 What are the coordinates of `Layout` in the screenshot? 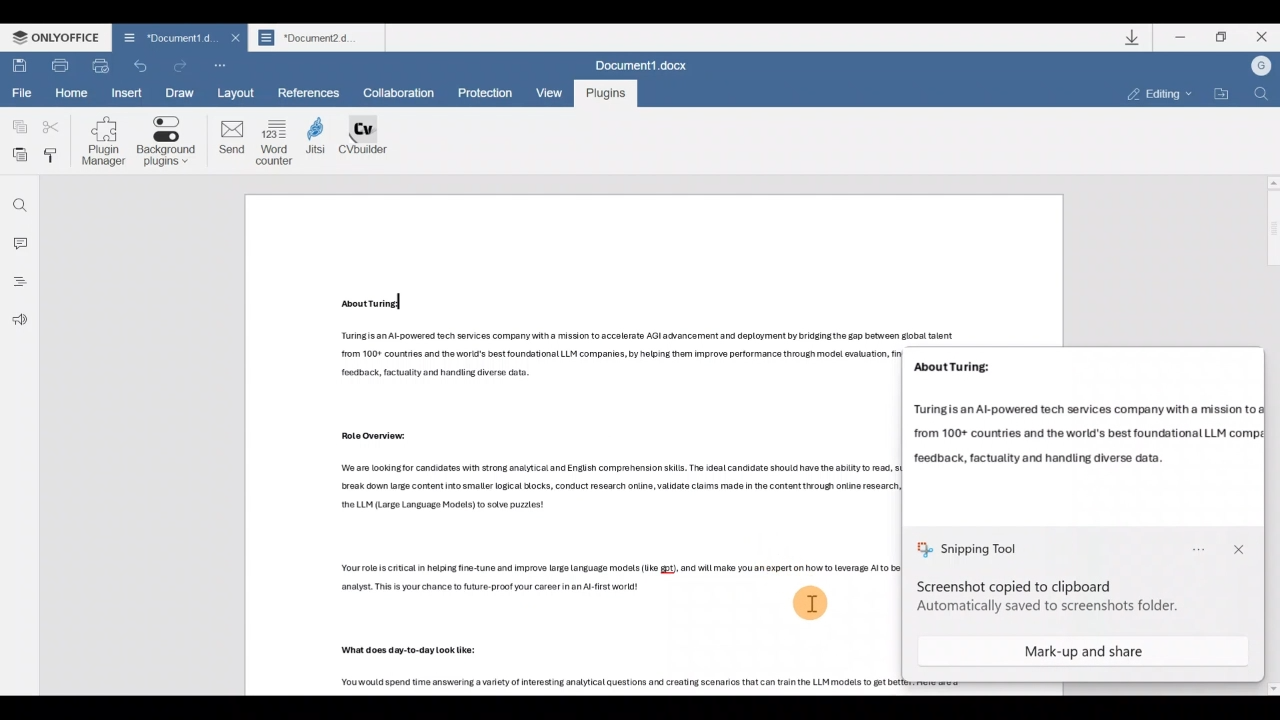 It's located at (241, 93).